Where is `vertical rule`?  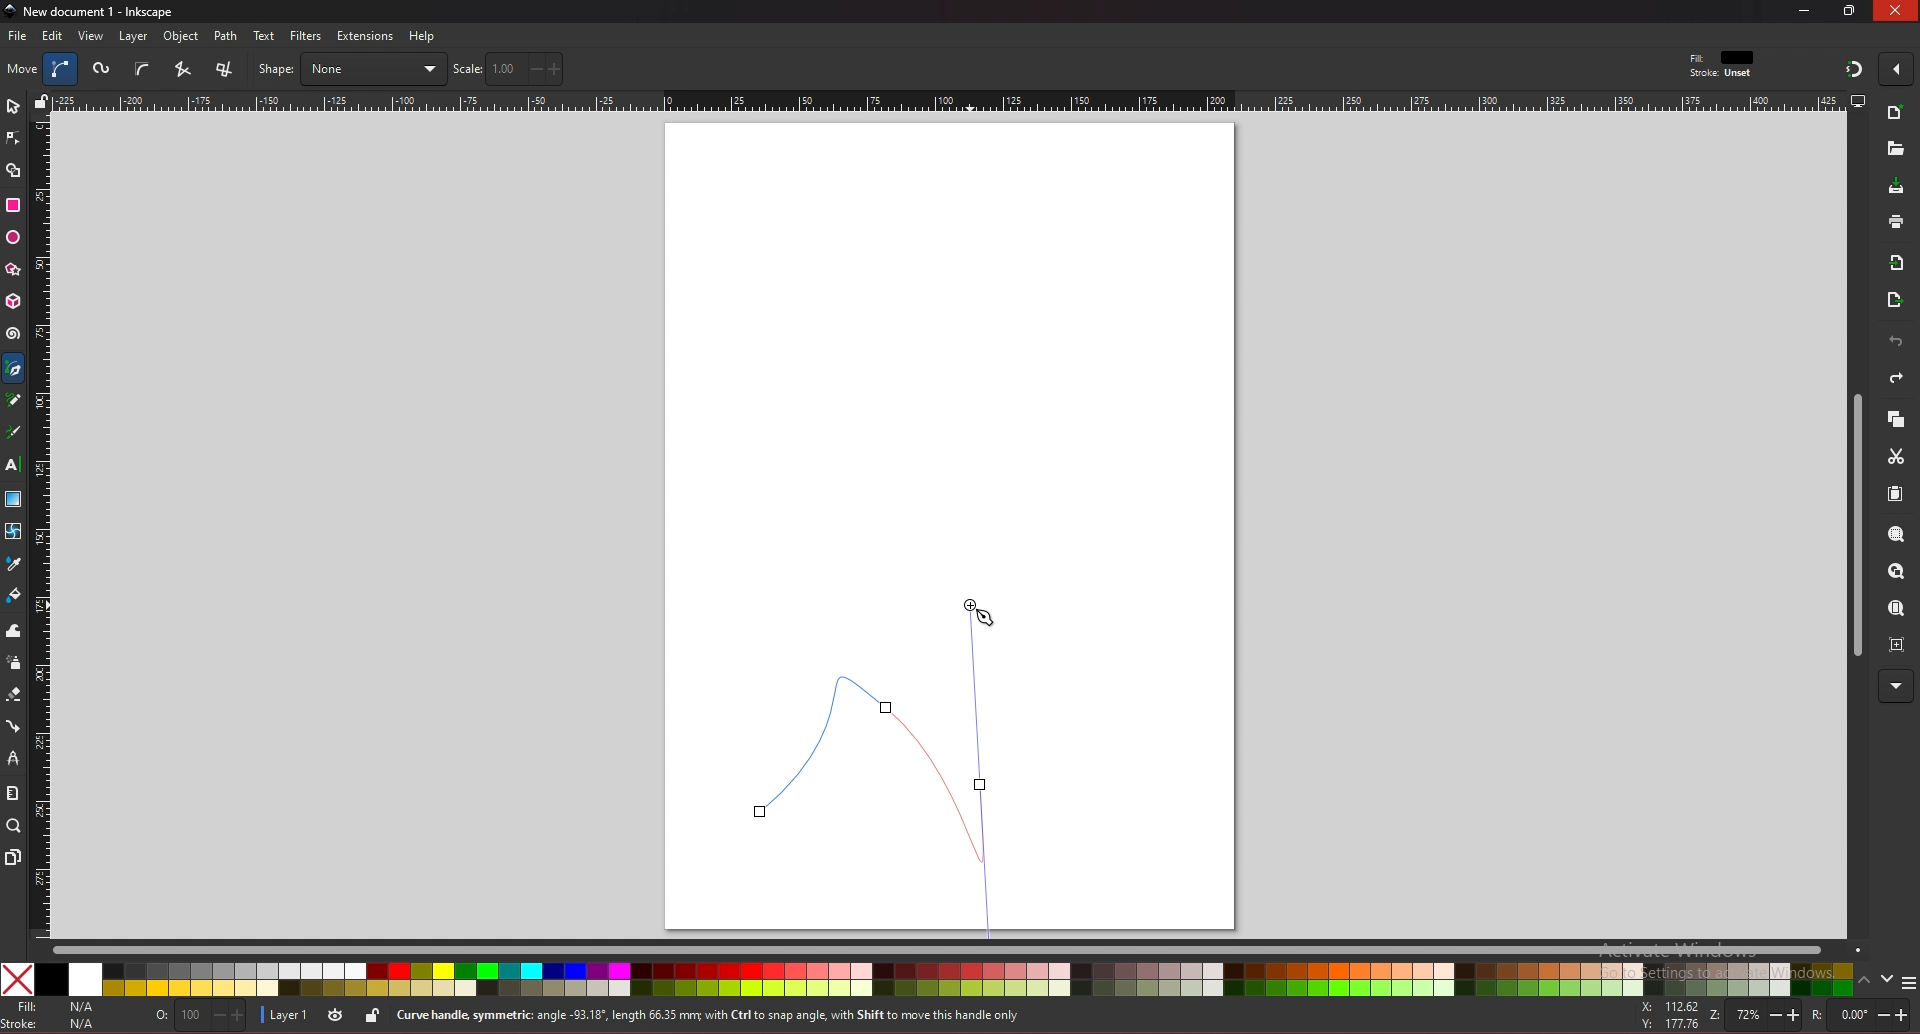
vertical rule is located at coordinates (40, 528).